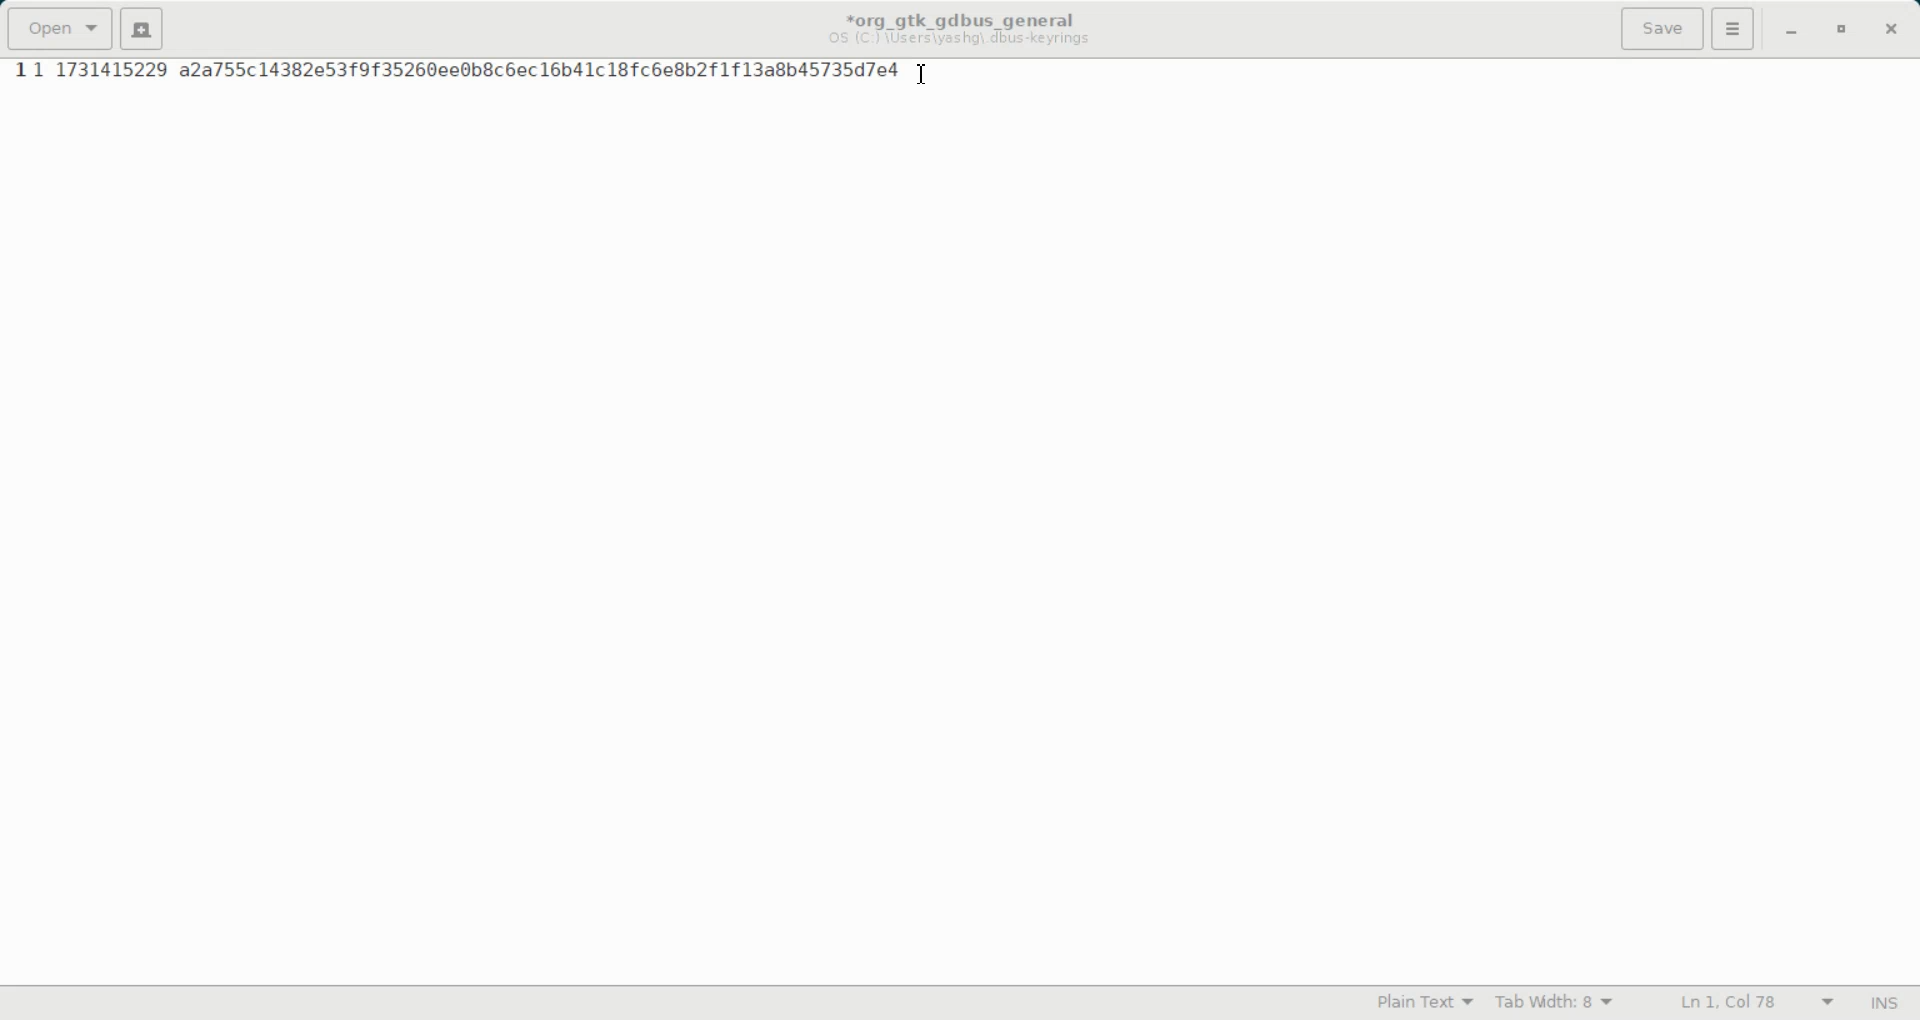 Image resolution: width=1920 pixels, height=1020 pixels. What do you see at coordinates (1883, 1003) in the screenshot?
I see `Text` at bounding box center [1883, 1003].